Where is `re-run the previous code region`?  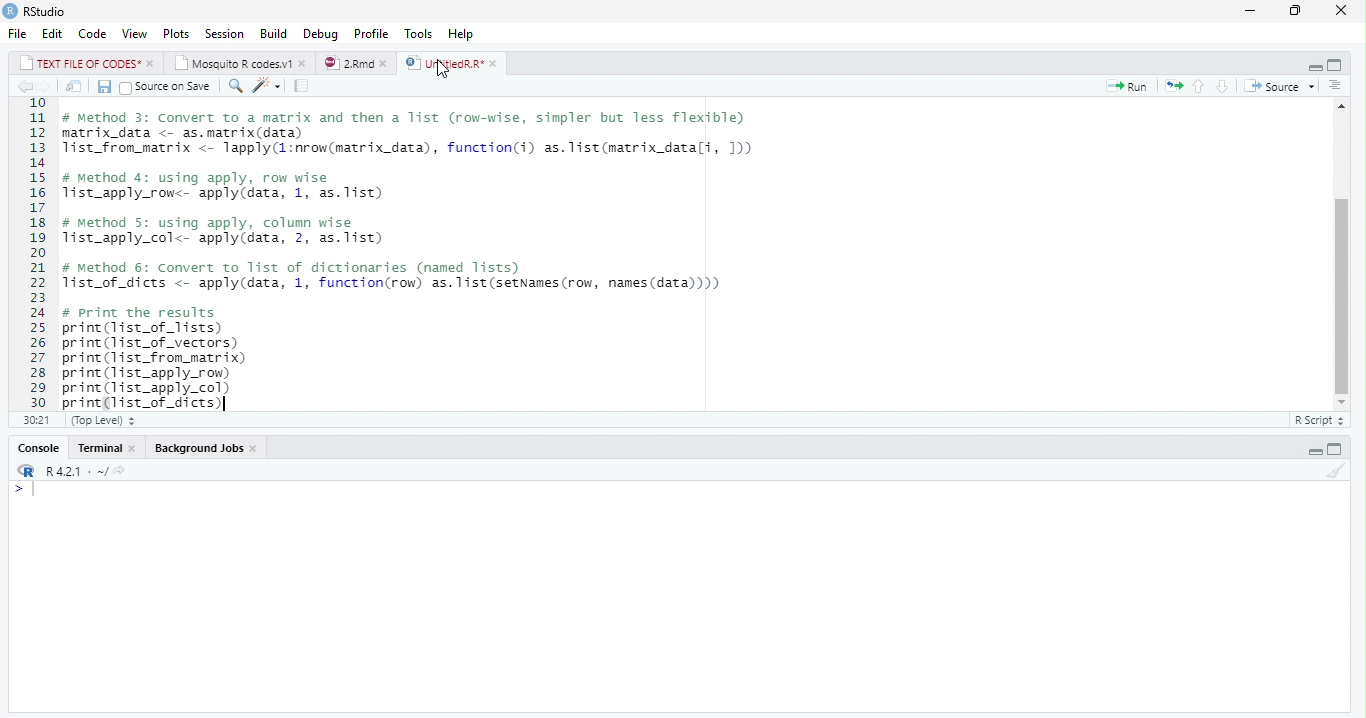
re-run the previous code region is located at coordinates (1171, 87).